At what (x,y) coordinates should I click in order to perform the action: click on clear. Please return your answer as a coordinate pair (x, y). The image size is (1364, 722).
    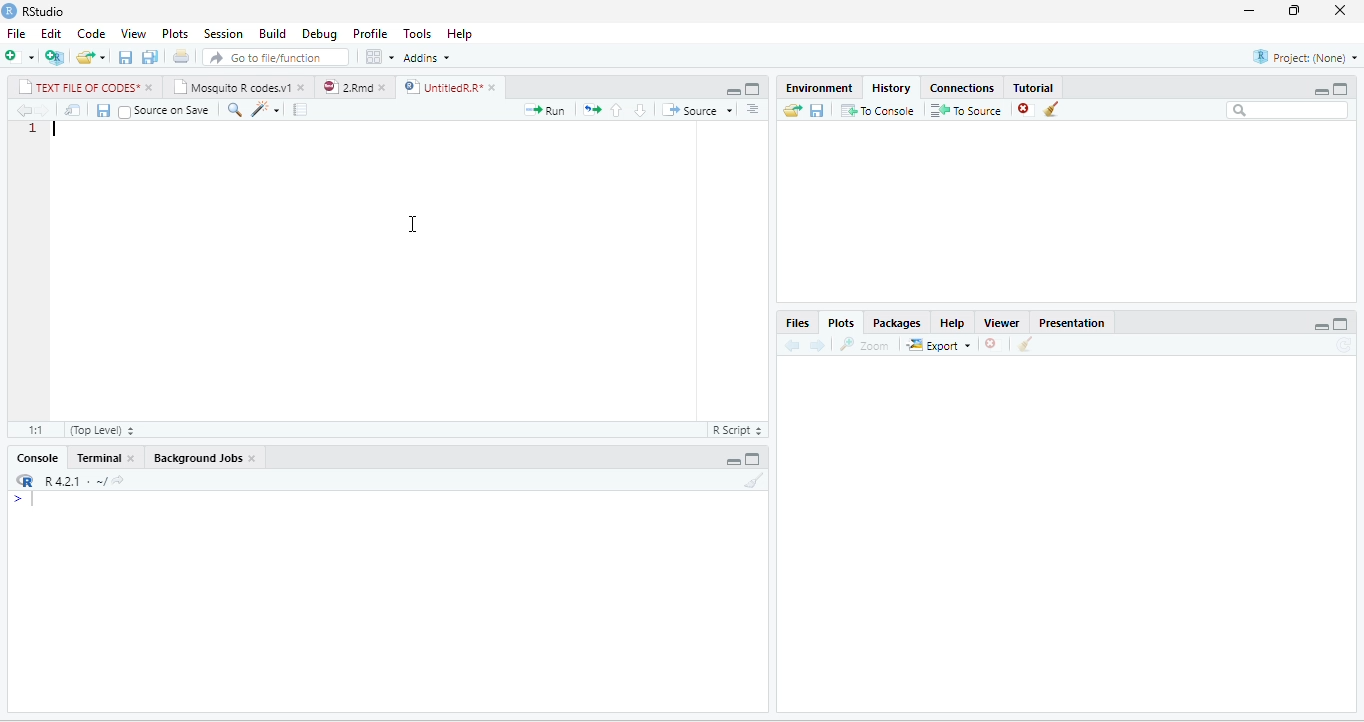
    Looking at the image, I should click on (1052, 109).